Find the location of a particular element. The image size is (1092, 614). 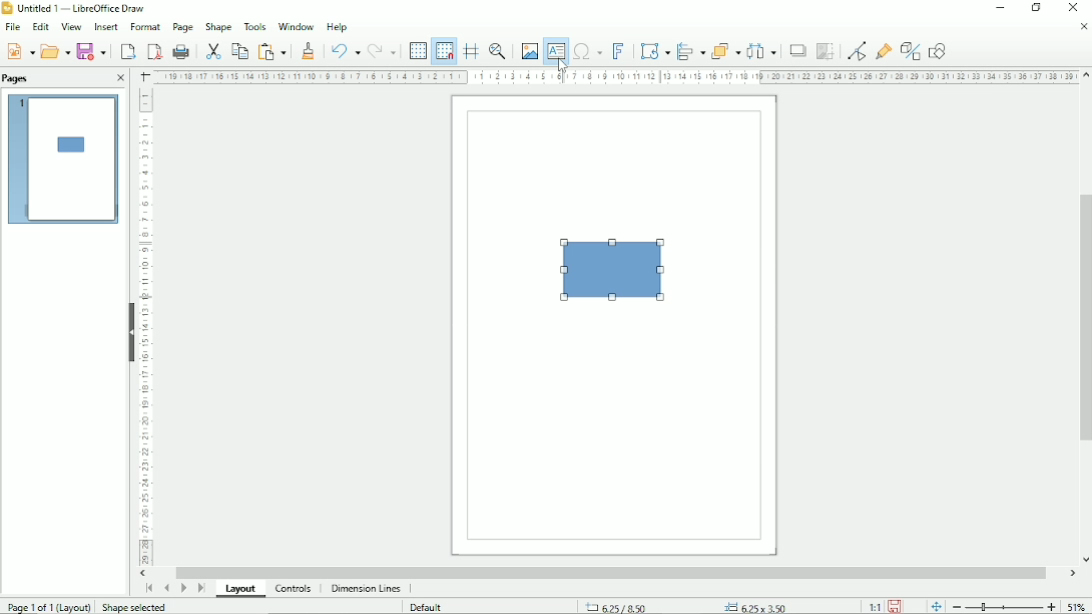

Shape is located at coordinates (217, 26).